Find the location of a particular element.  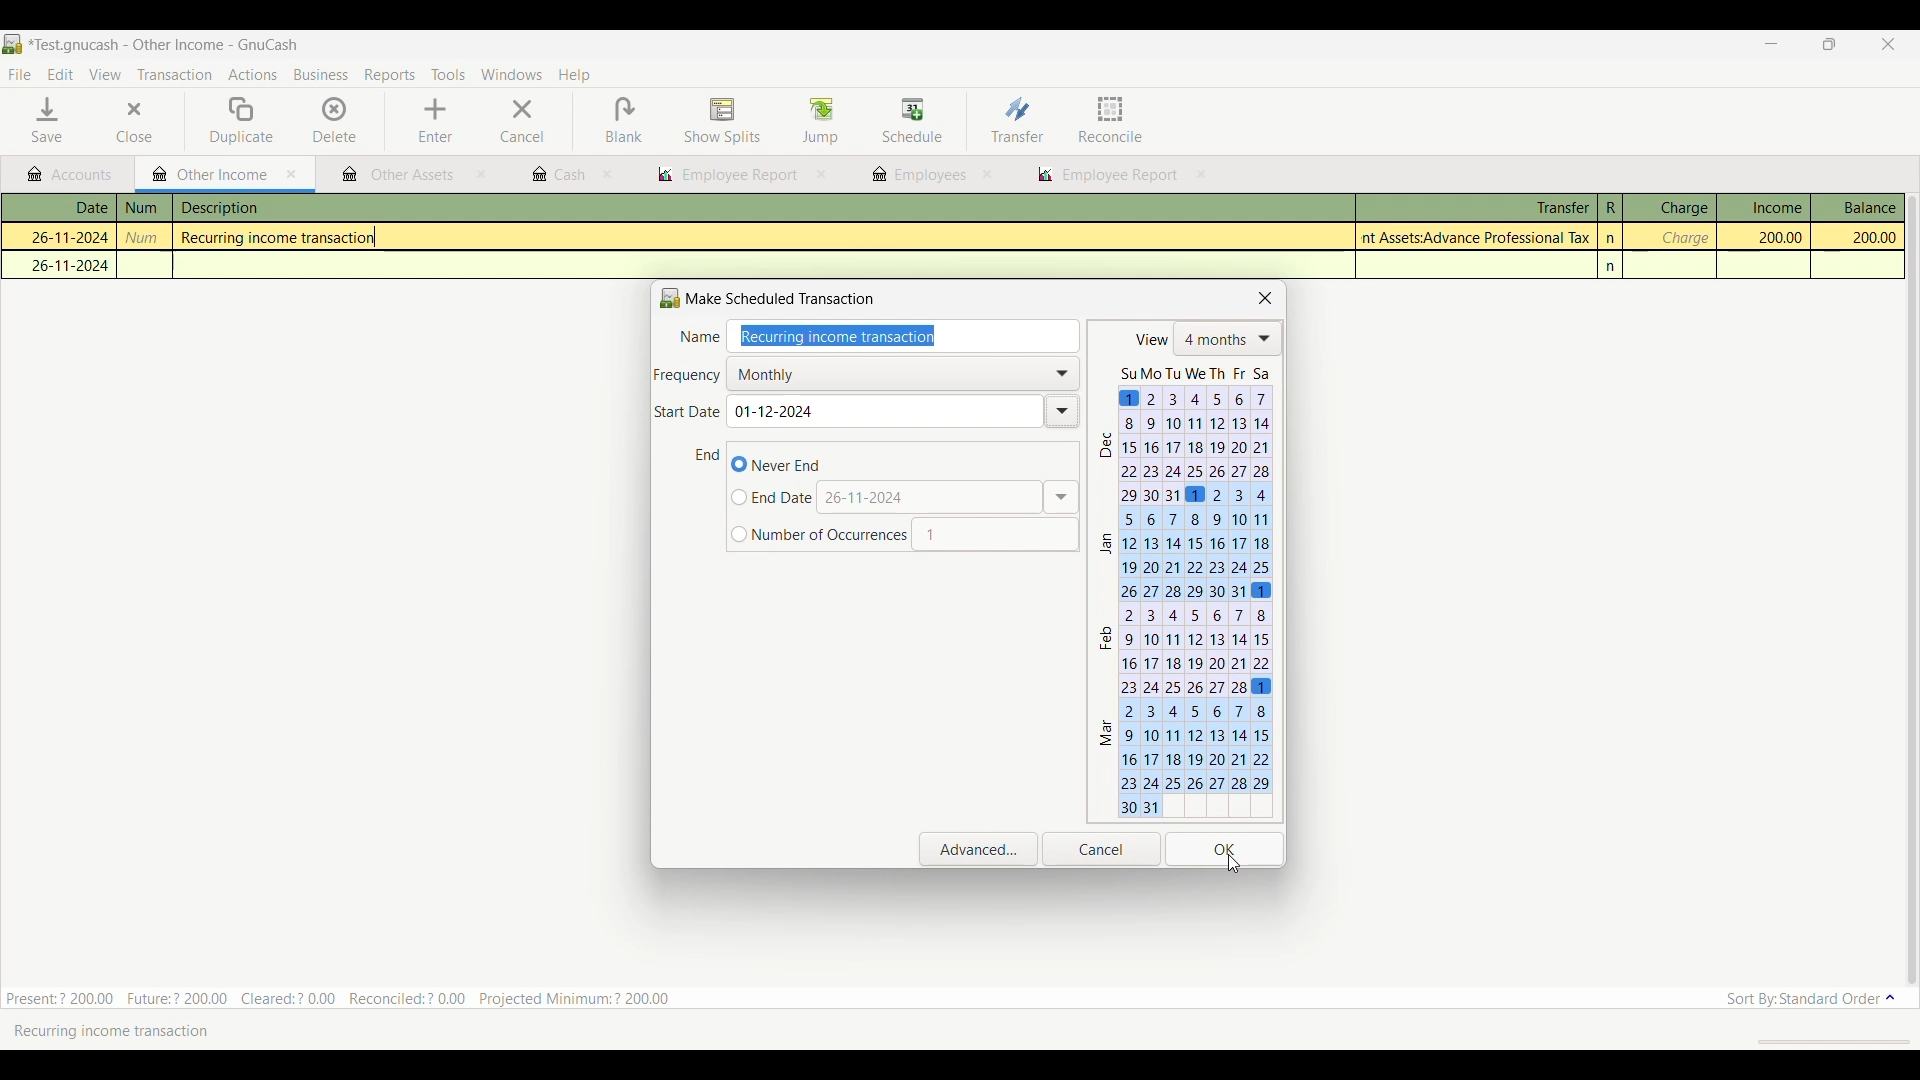

Show splits is located at coordinates (723, 122).